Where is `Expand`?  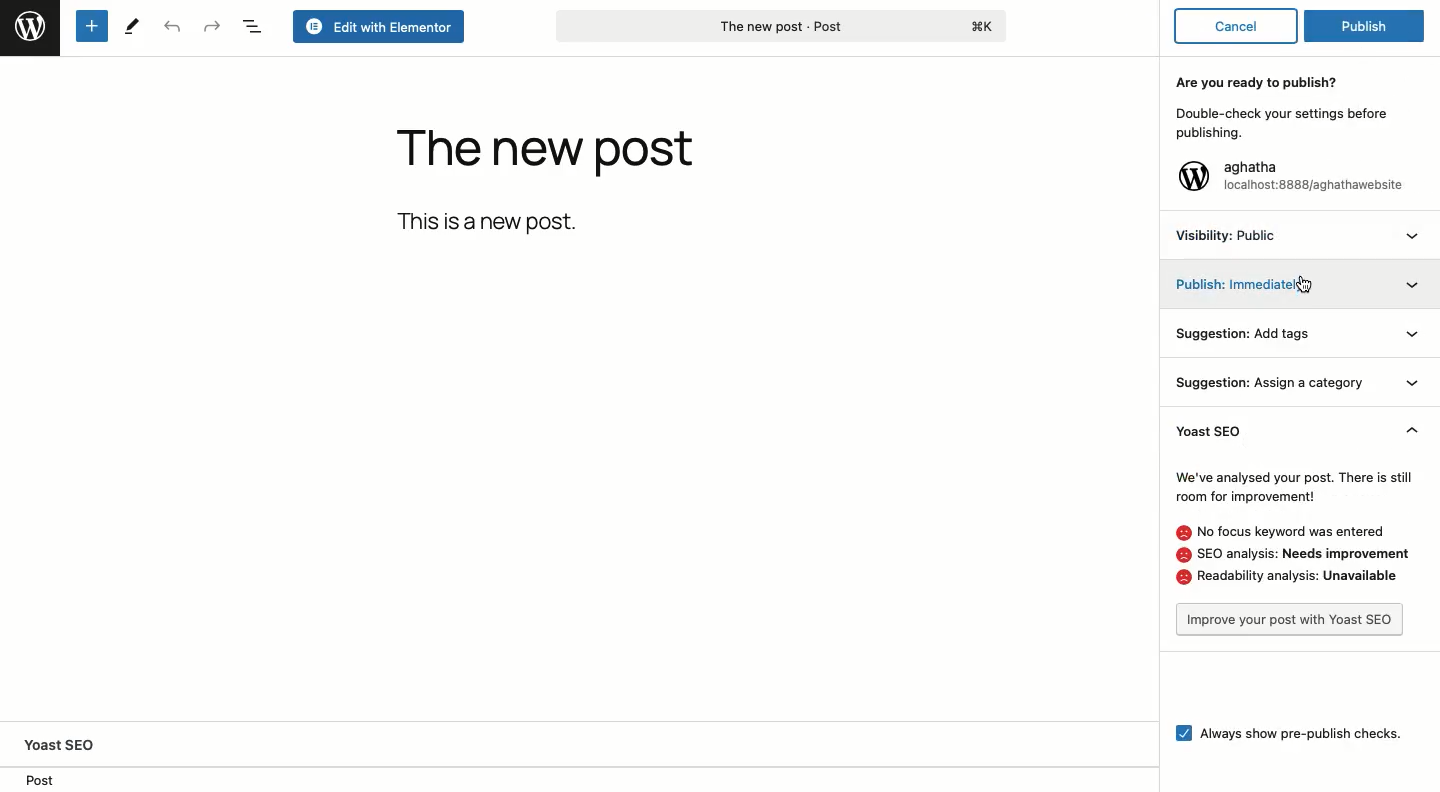 Expand is located at coordinates (1412, 286).